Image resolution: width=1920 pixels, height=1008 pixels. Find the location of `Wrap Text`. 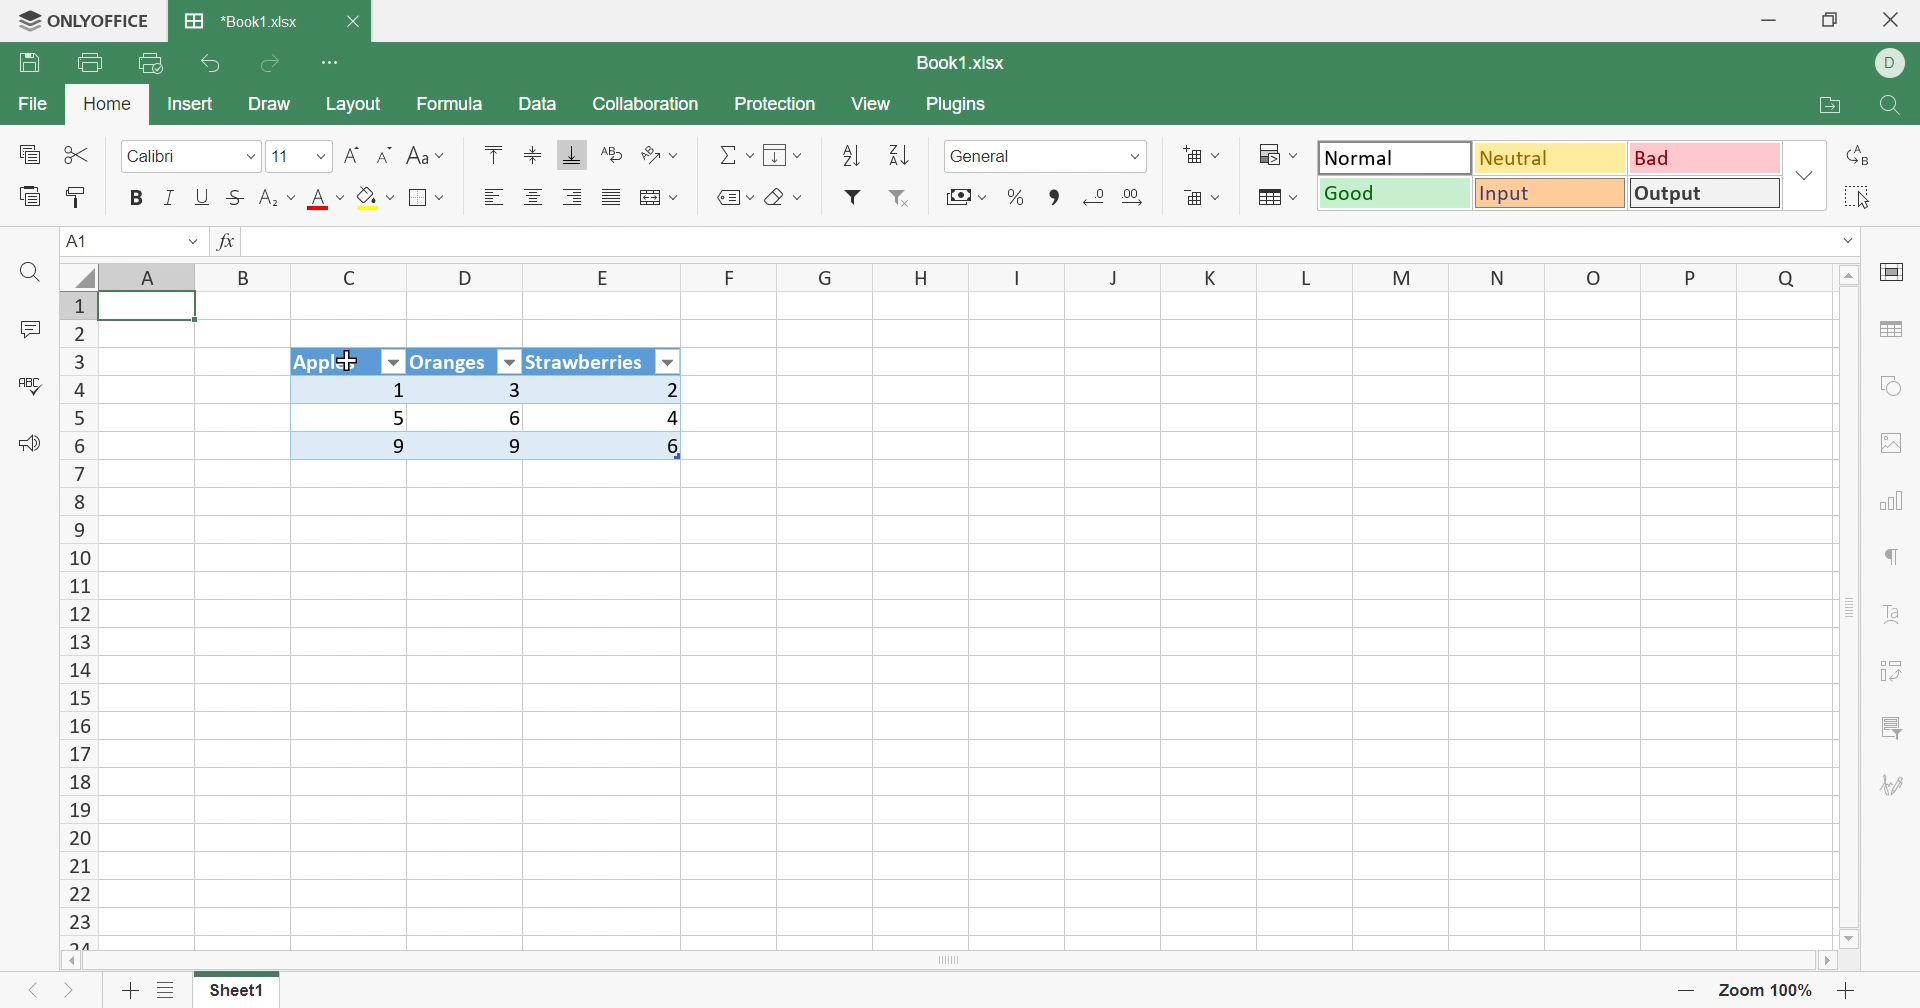

Wrap Text is located at coordinates (609, 156).